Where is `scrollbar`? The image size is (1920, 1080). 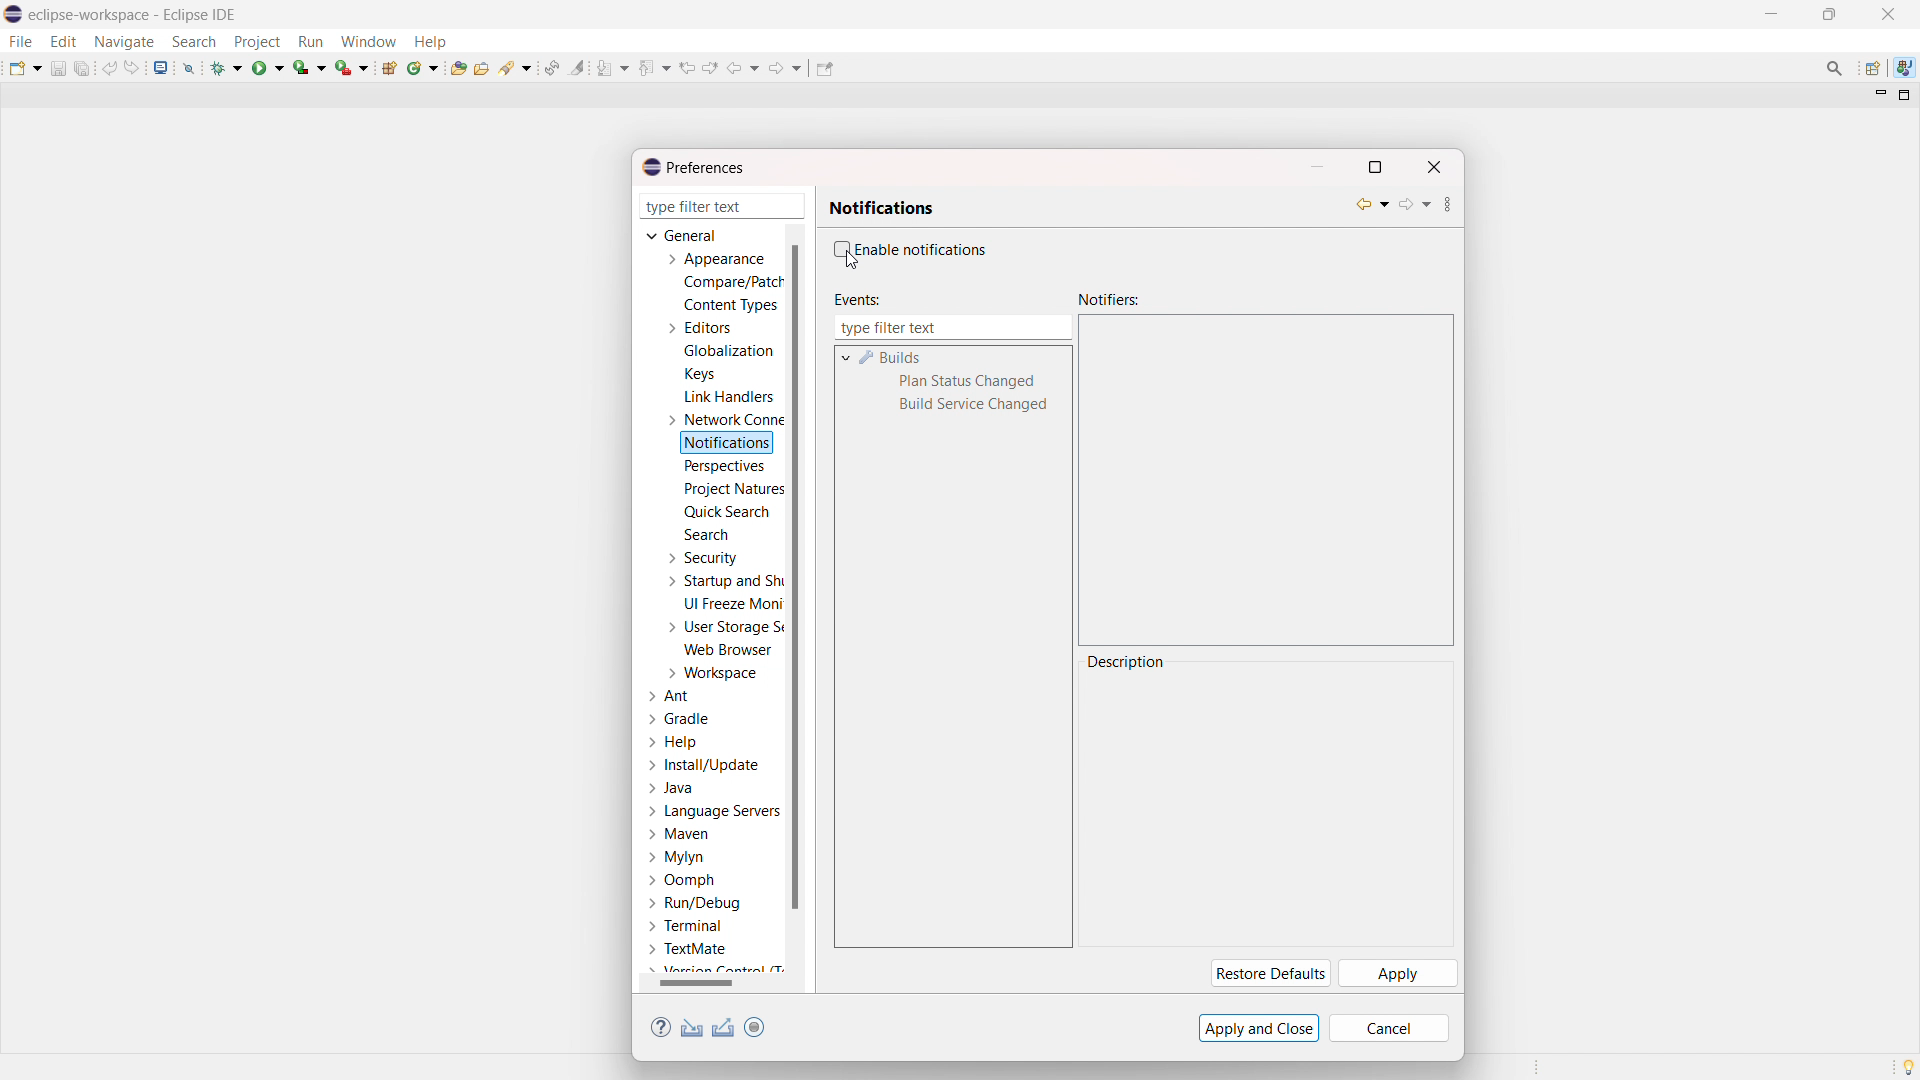
scrollbar is located at coordinates (710, 983).